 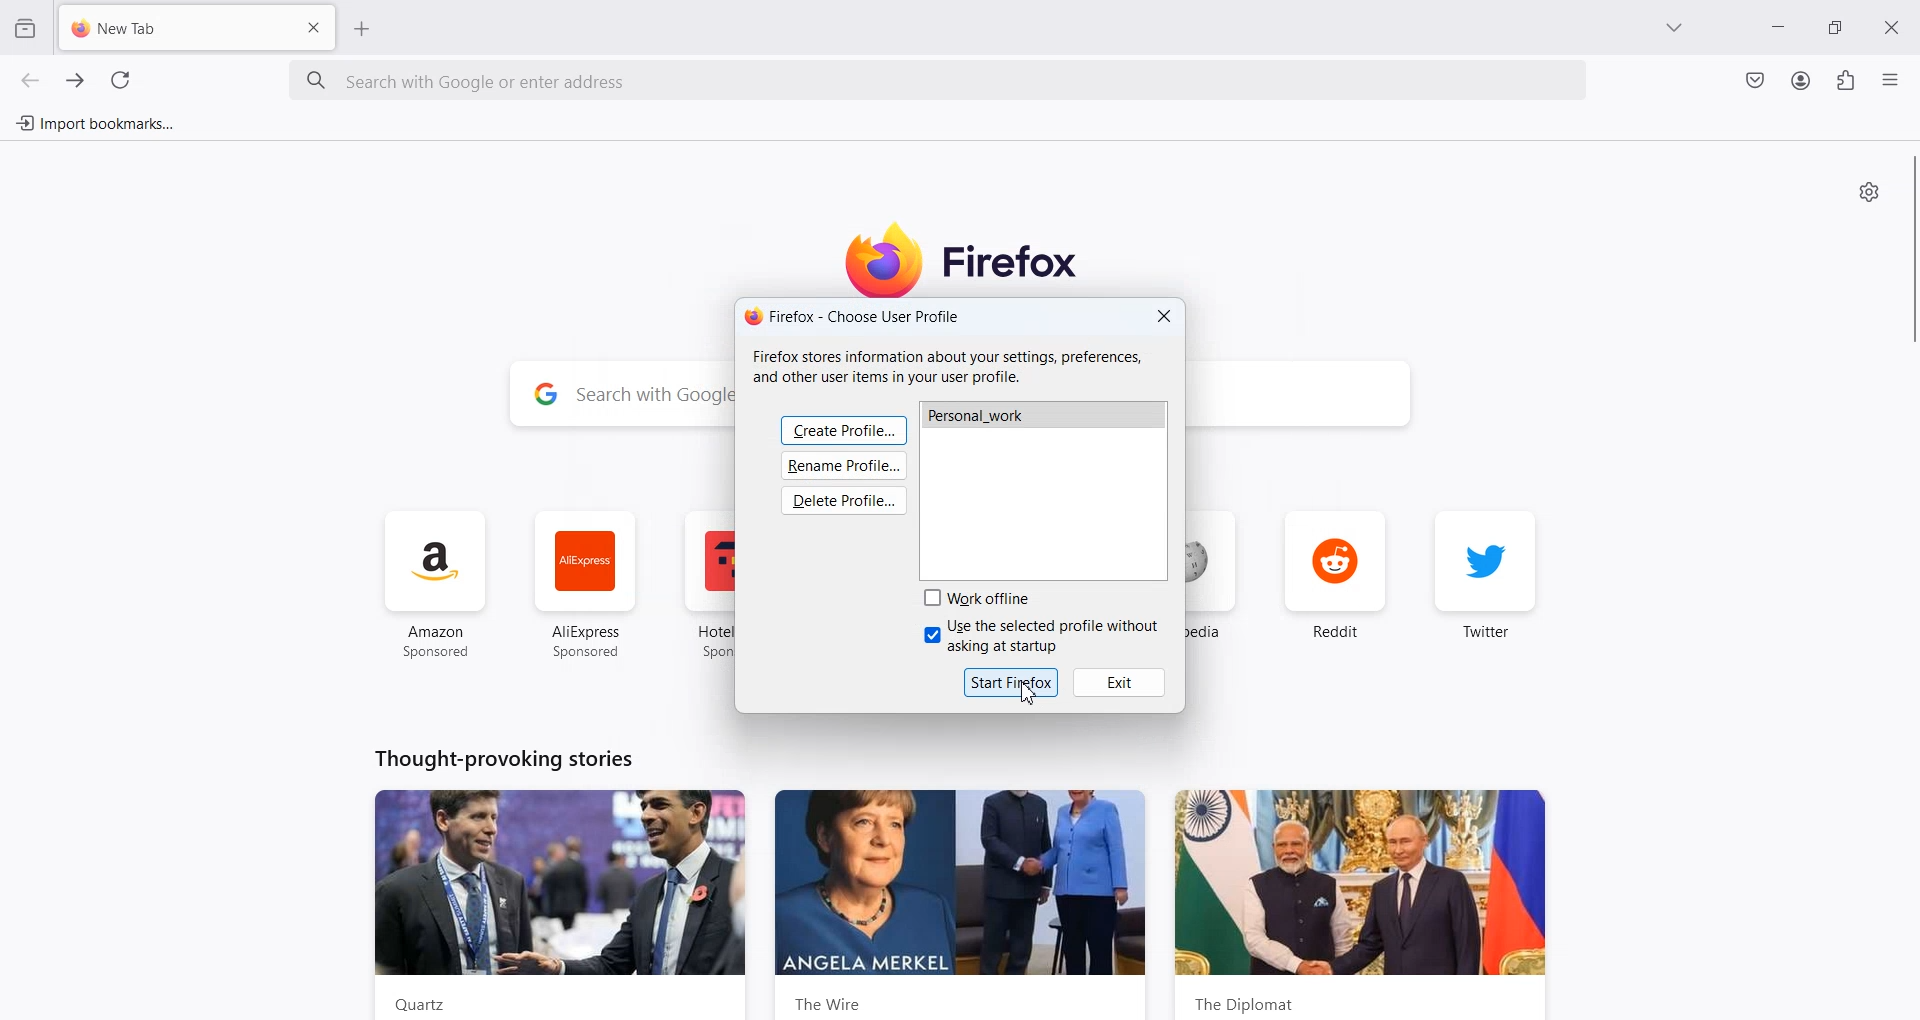 What do you see at coordinates (1897, 26) in the screenshot?
I see `Close` at bounding box center [1897, 26].